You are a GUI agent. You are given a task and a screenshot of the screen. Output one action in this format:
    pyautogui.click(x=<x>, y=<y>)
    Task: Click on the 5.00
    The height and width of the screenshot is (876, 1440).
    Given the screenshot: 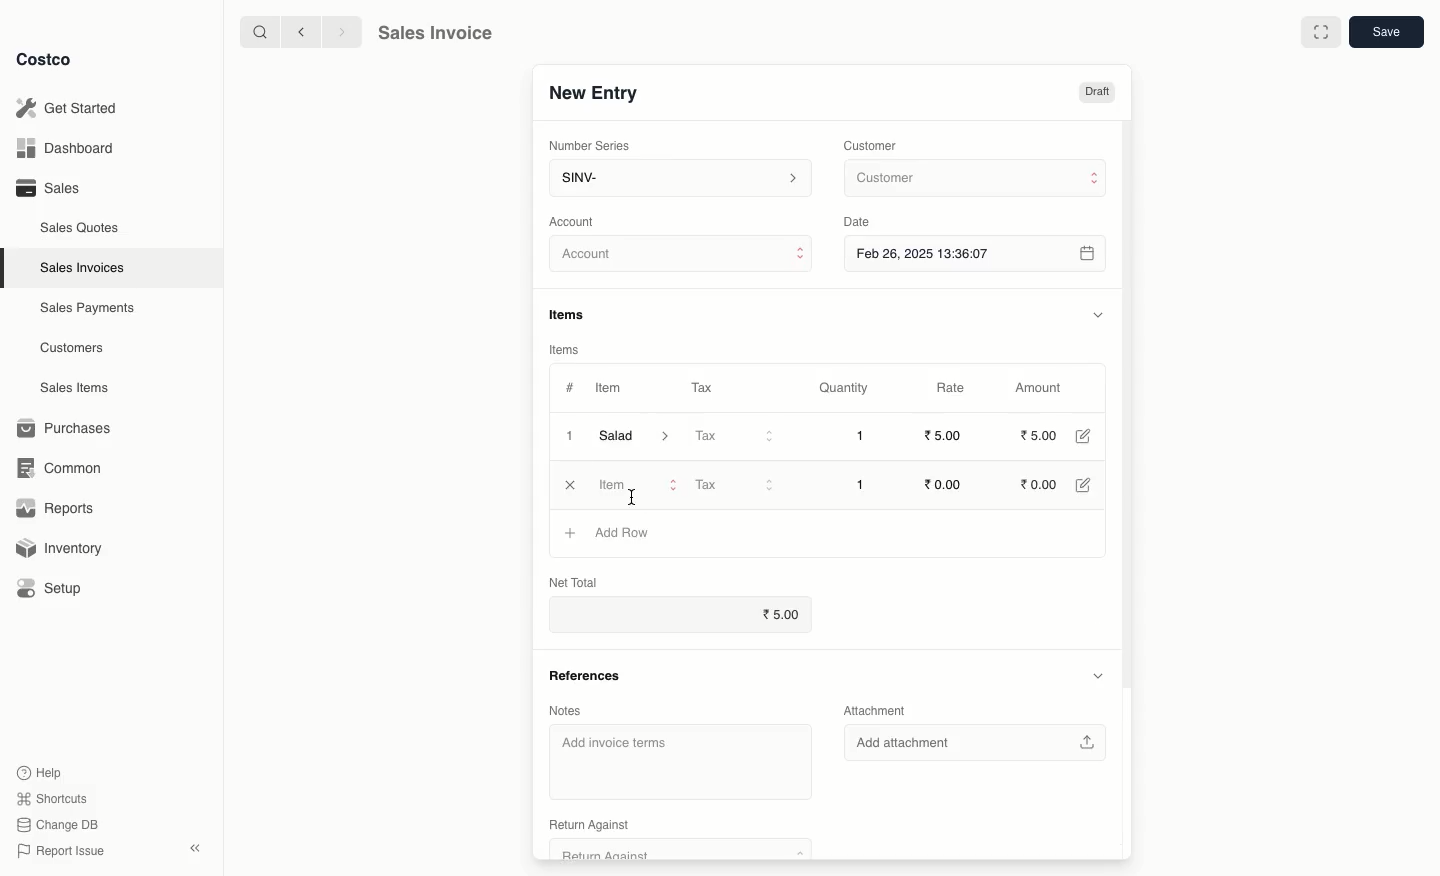 What is the action you would take?
    pyautogui.click(x=781, y=612)
    